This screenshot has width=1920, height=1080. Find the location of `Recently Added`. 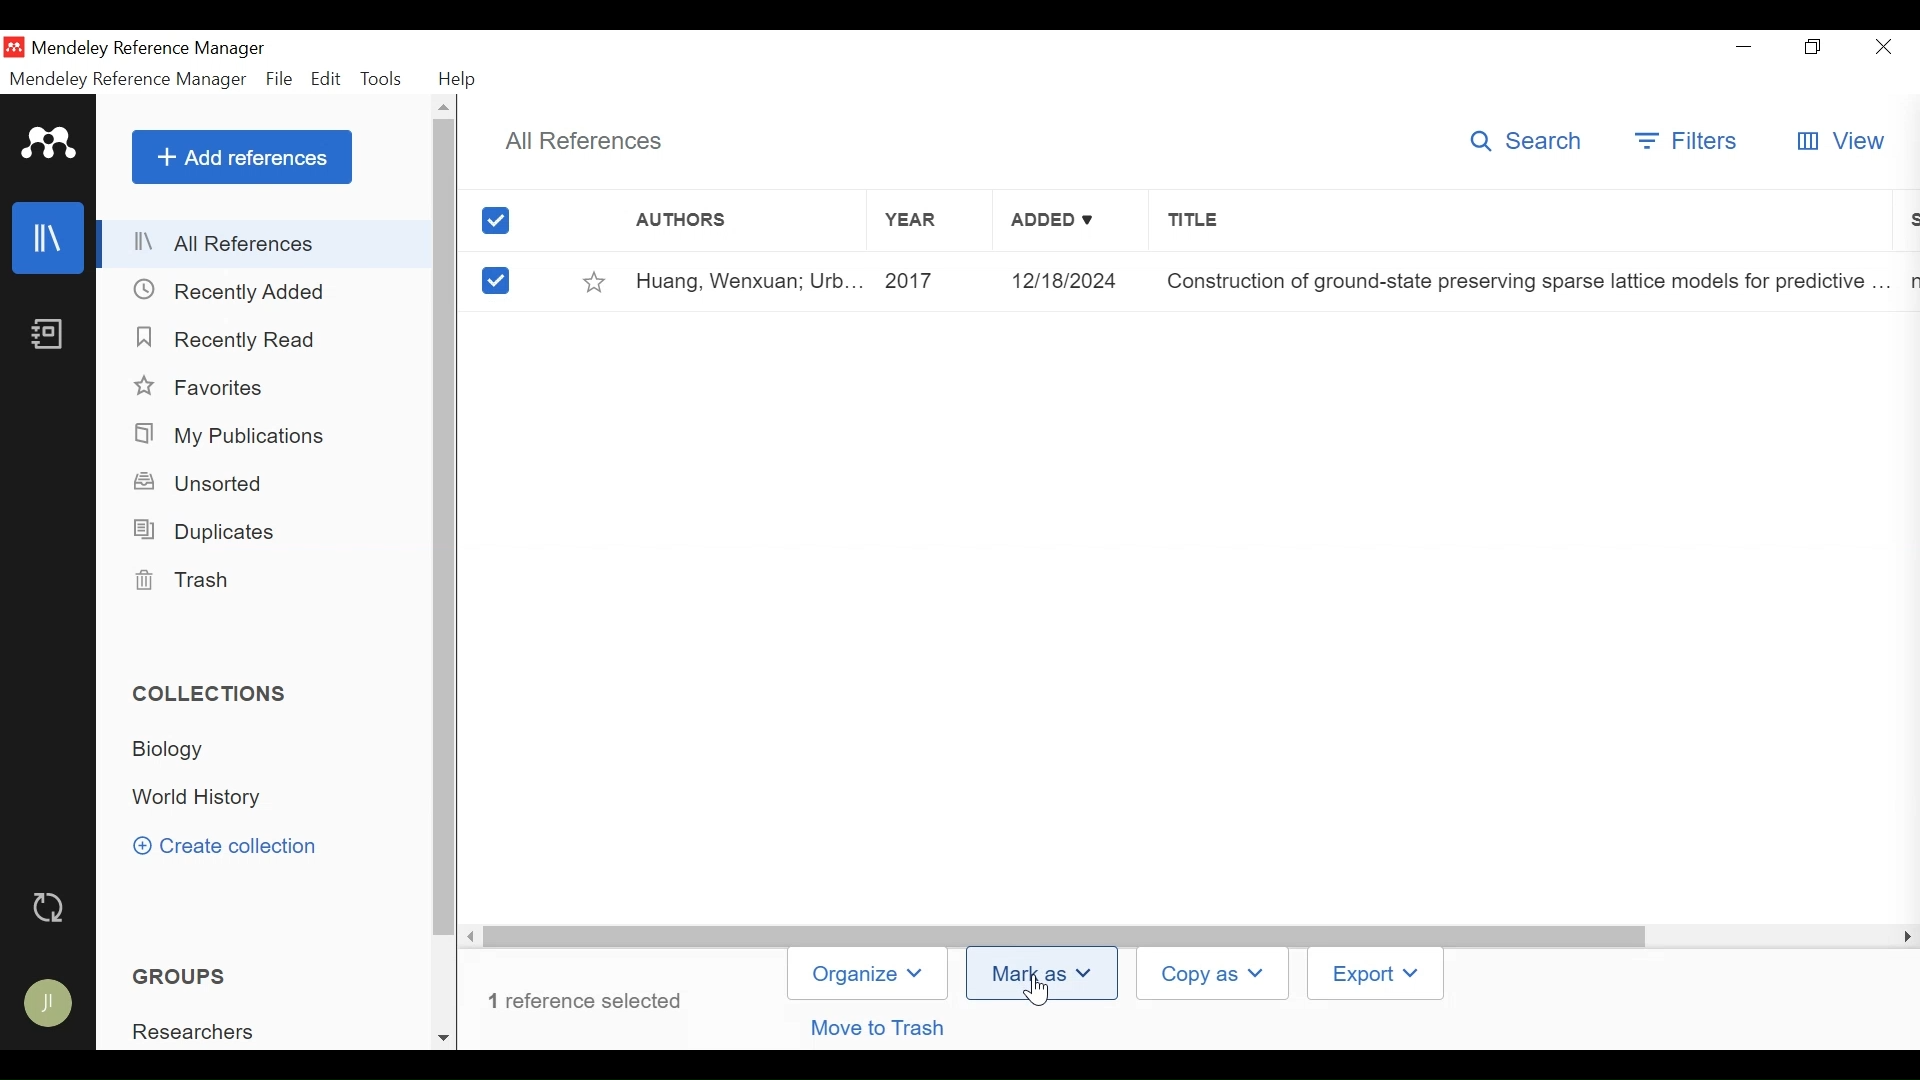

Recently Added is located at coordinates (230, 292).